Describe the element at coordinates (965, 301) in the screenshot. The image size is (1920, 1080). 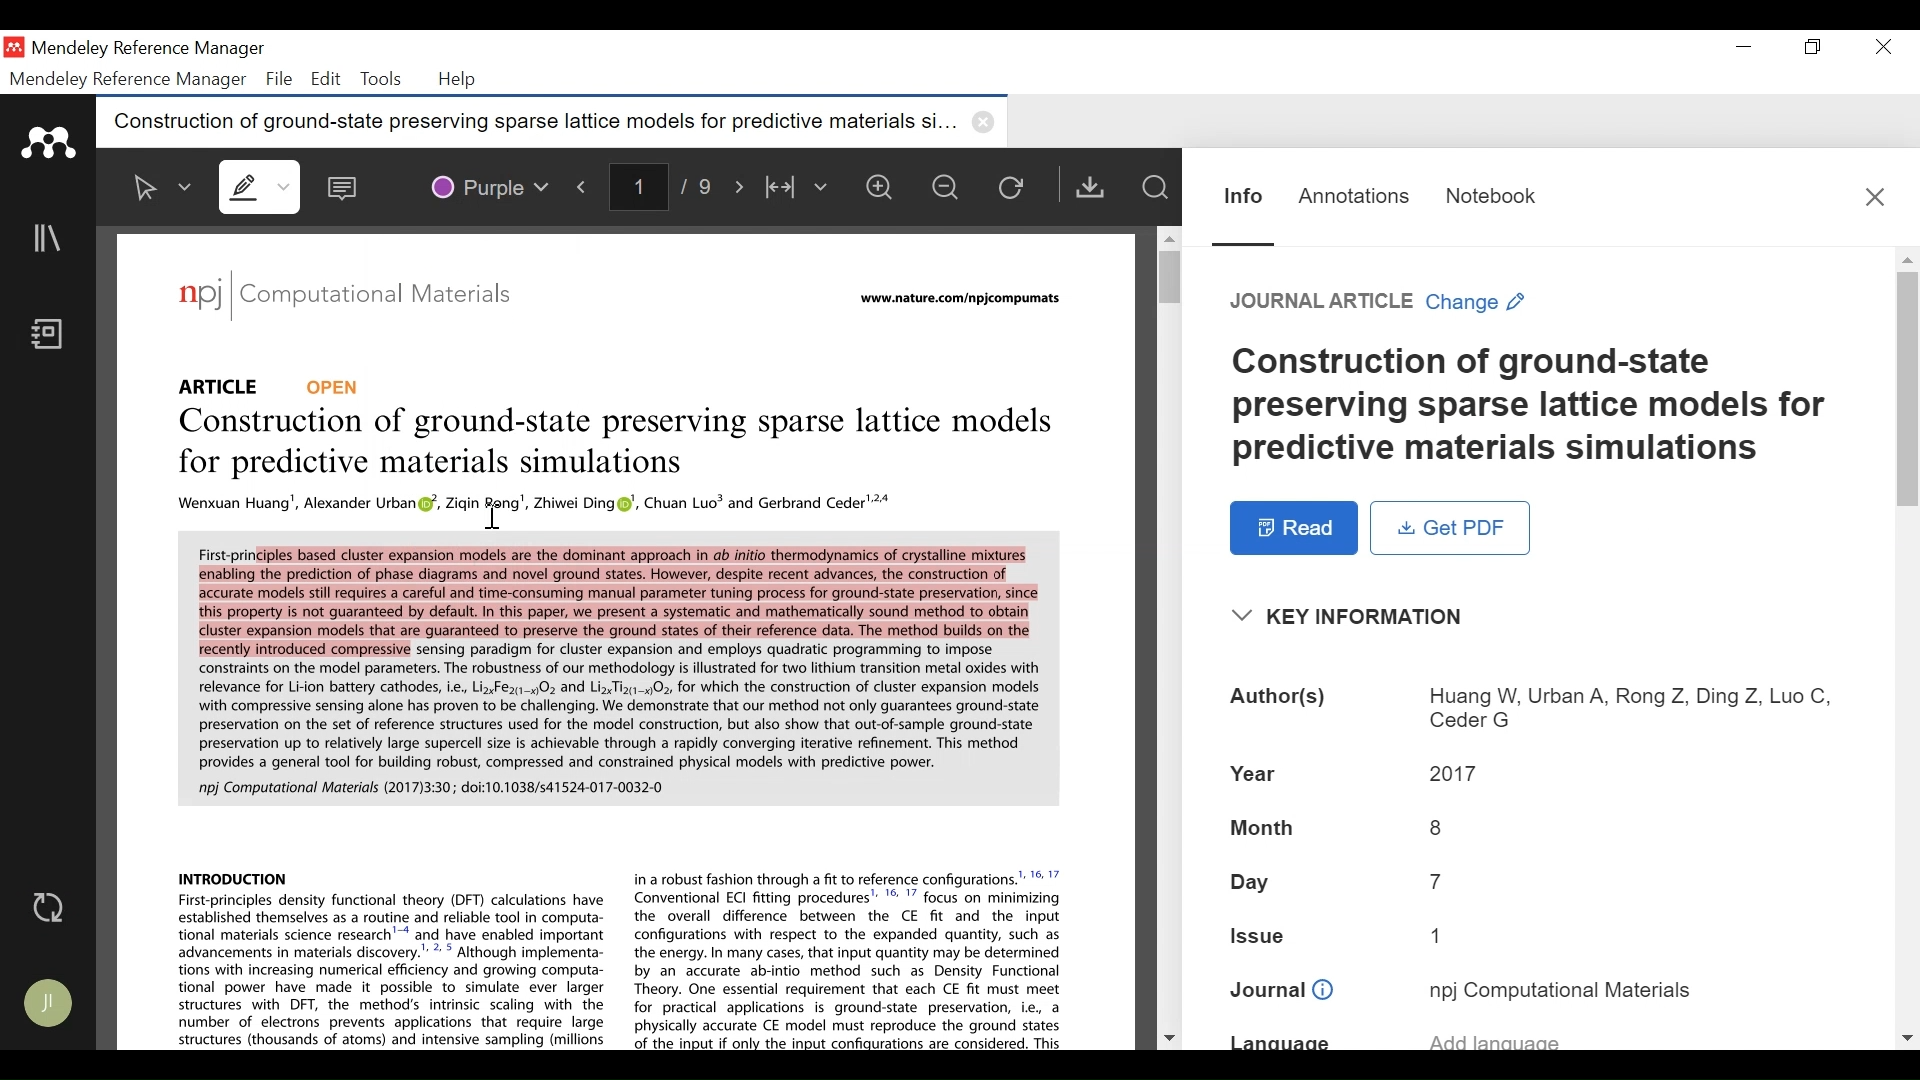
I see `www.nature.com/npkcompumats` at that location.